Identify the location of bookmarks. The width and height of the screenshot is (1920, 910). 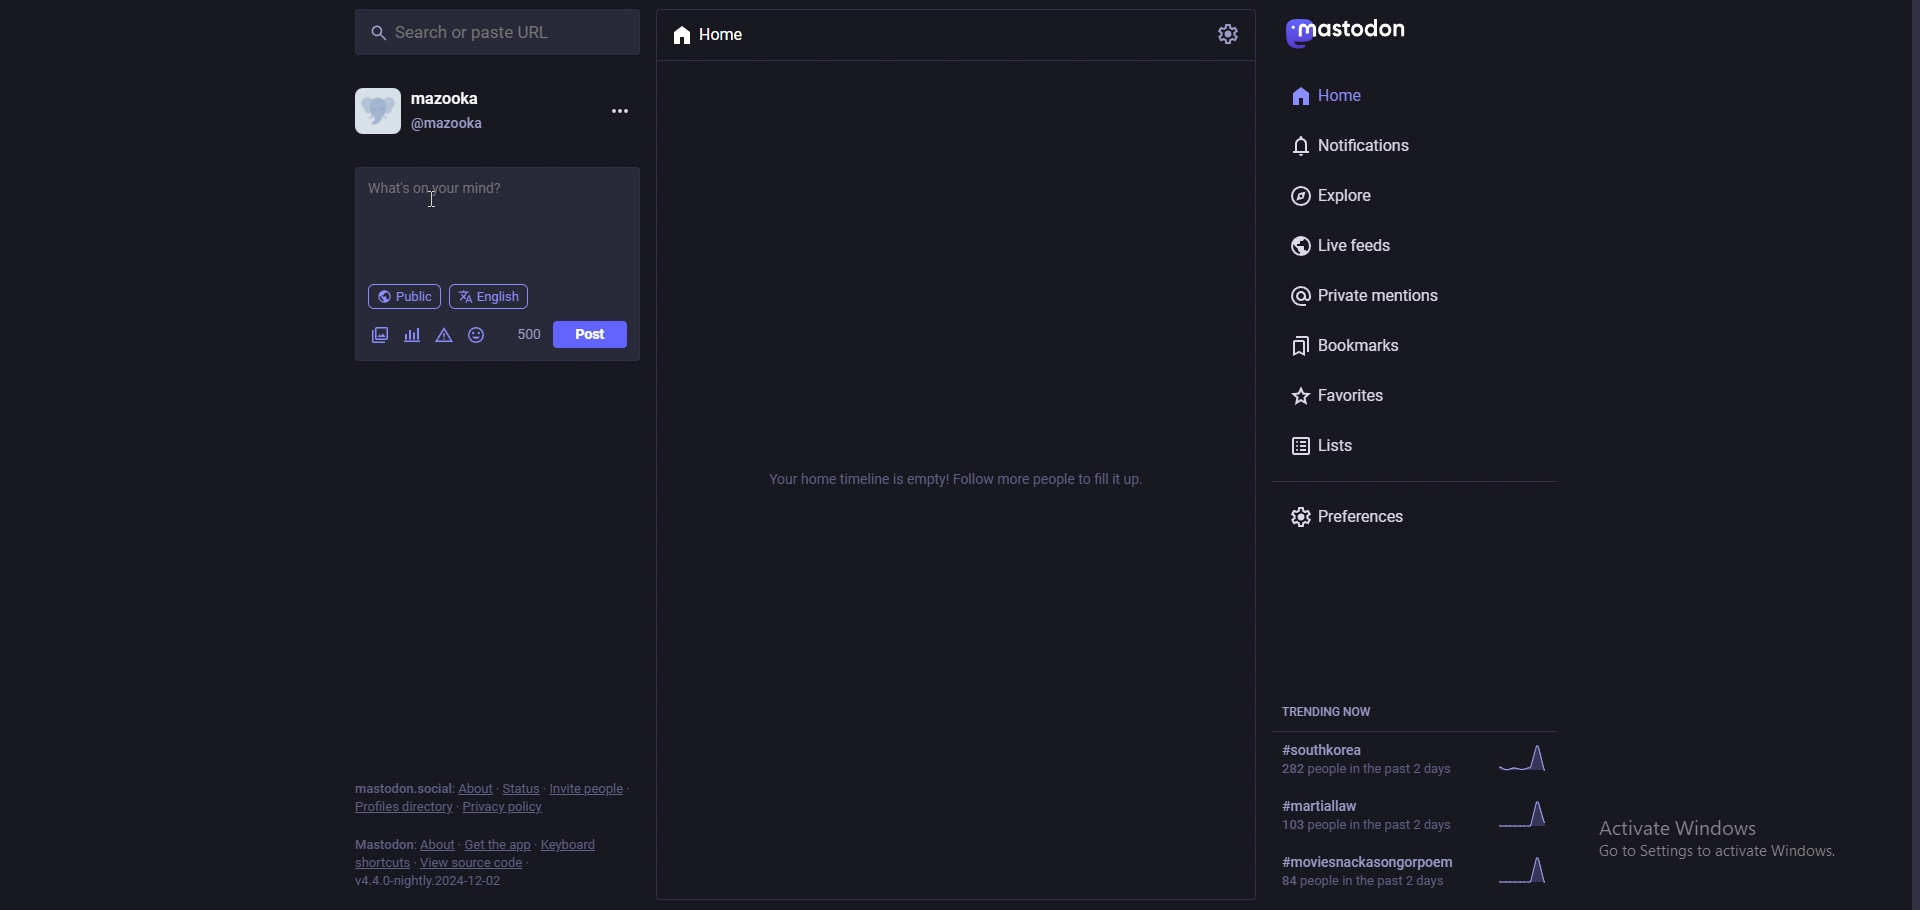
(1397, 346).